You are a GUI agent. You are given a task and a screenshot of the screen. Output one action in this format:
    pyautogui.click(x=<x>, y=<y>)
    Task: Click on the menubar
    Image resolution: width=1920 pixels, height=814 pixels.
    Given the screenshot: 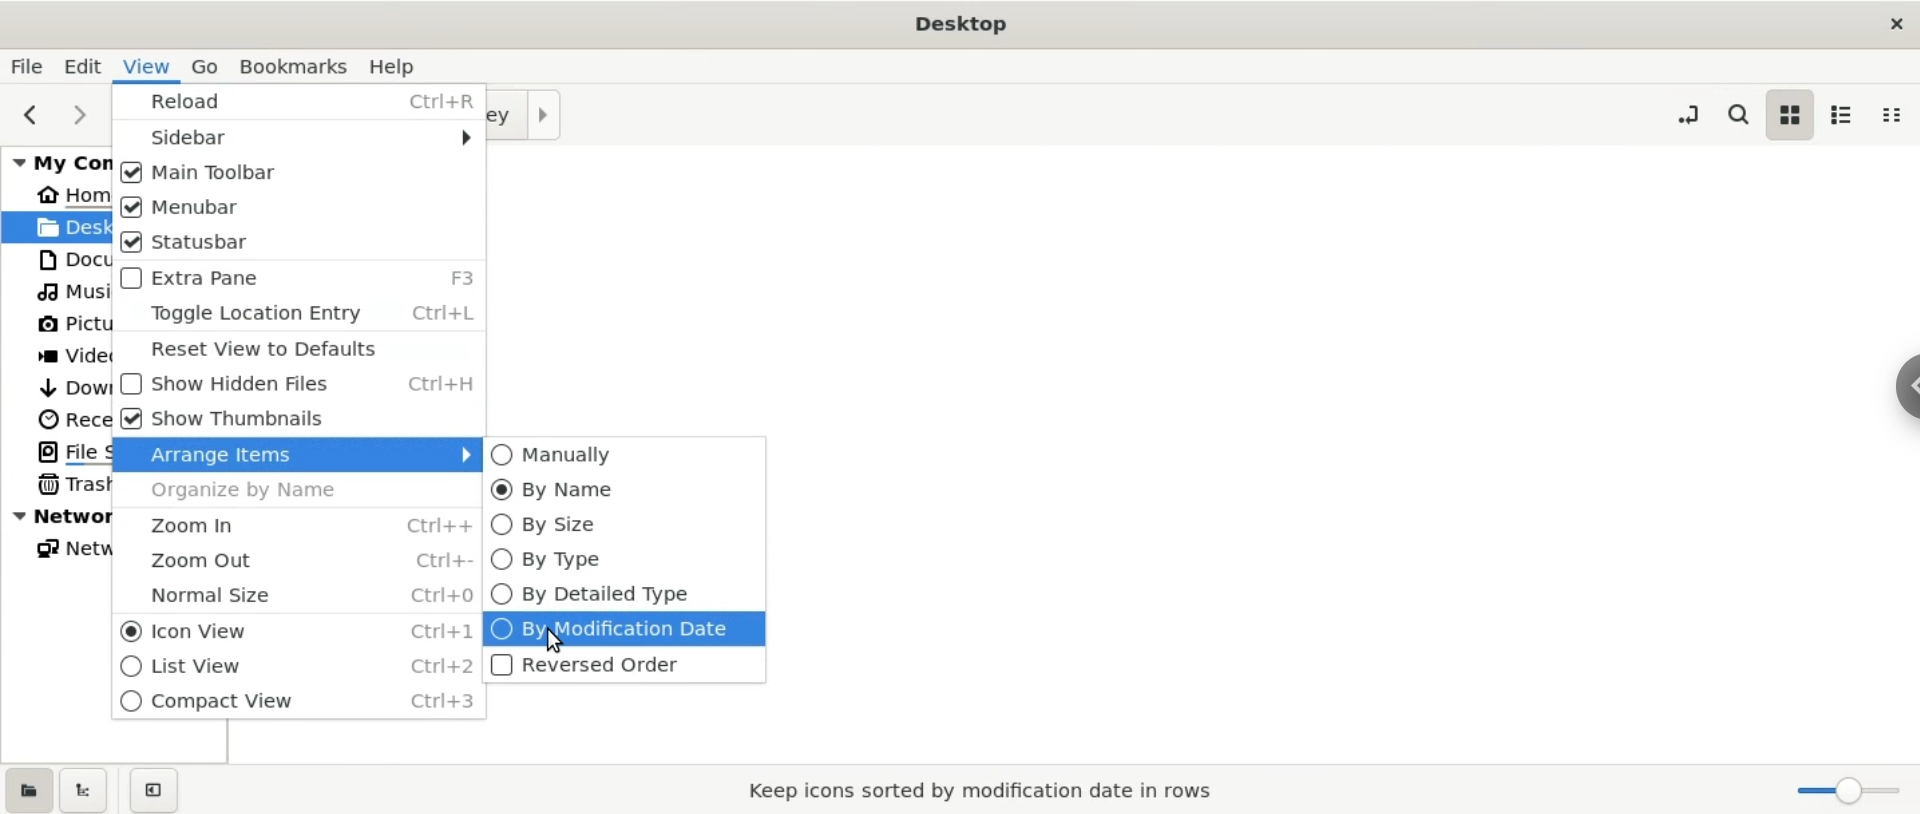 What is the action you would take?
    pyautogui.click(x=297, y=209)
    